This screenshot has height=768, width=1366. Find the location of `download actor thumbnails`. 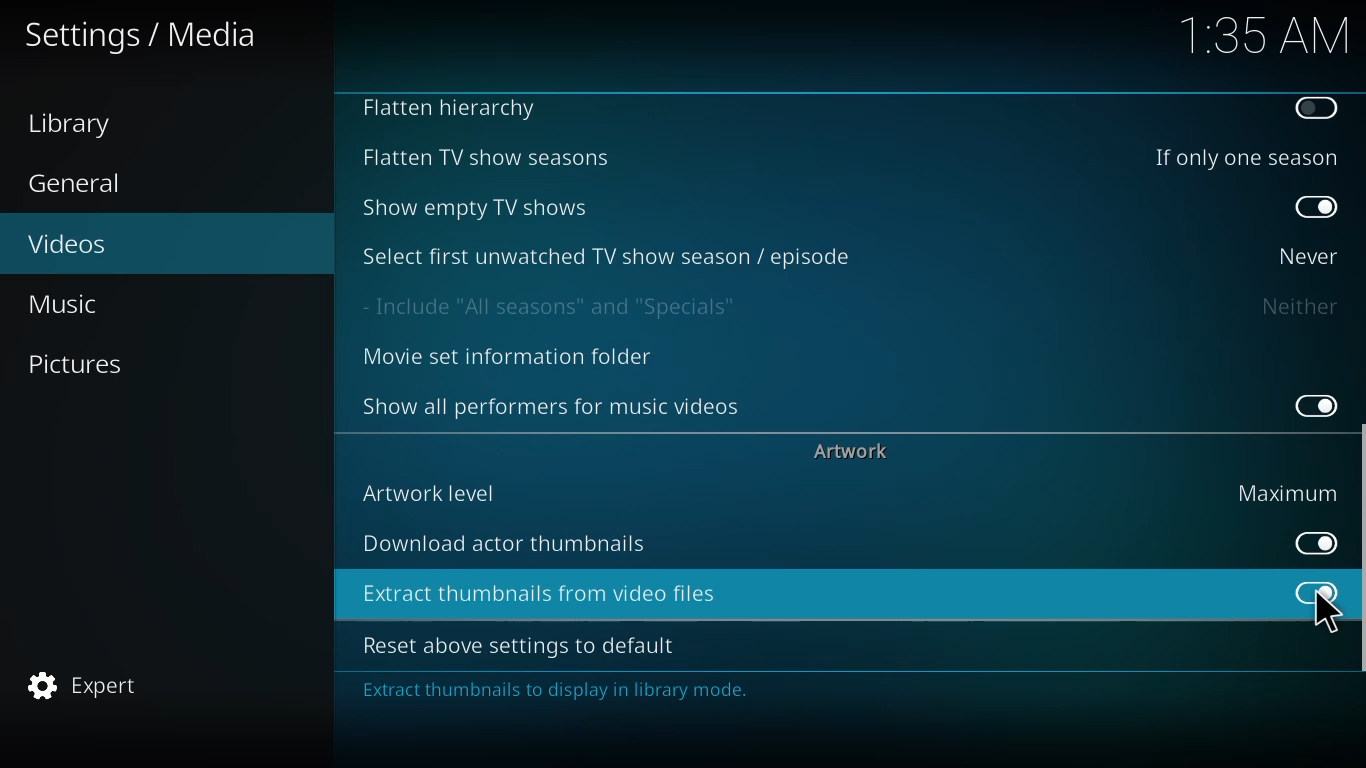

download actor thumbnails is located at coordinates (507, 542).